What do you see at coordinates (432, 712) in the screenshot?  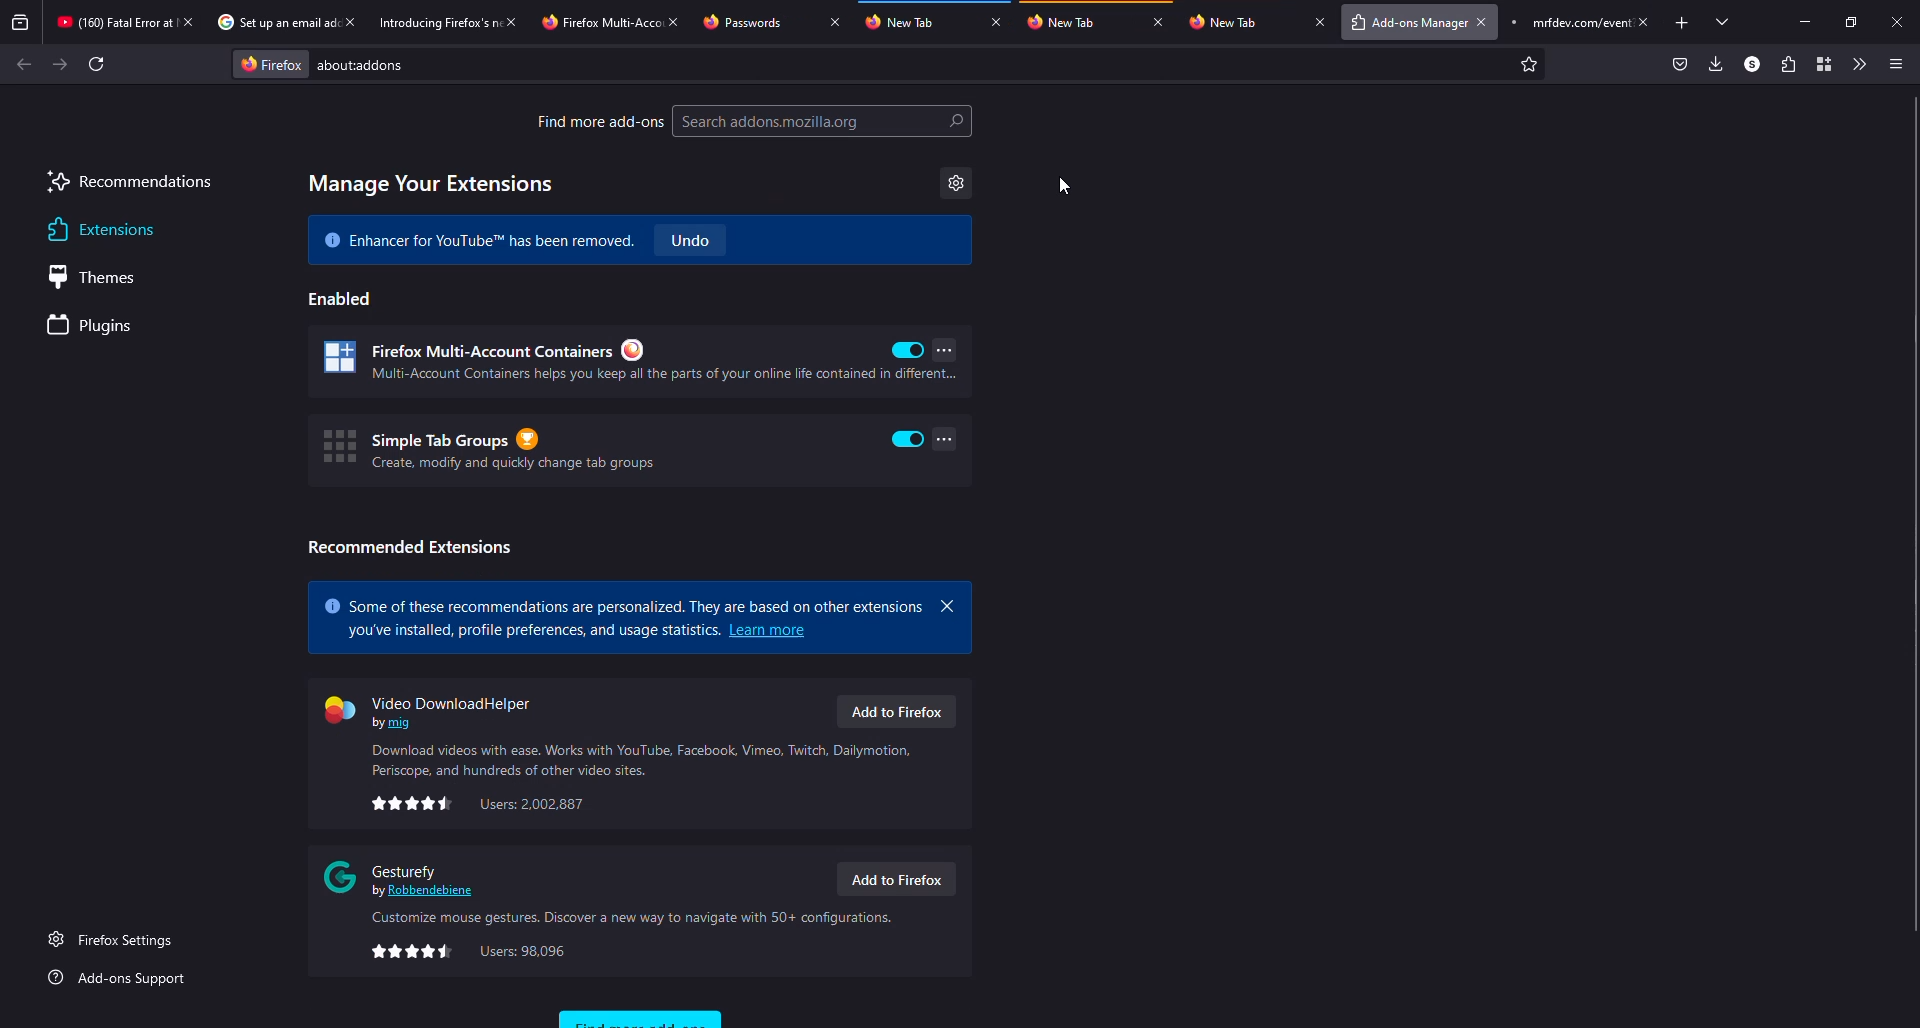 I see `video` at bounding box center [432, 712].